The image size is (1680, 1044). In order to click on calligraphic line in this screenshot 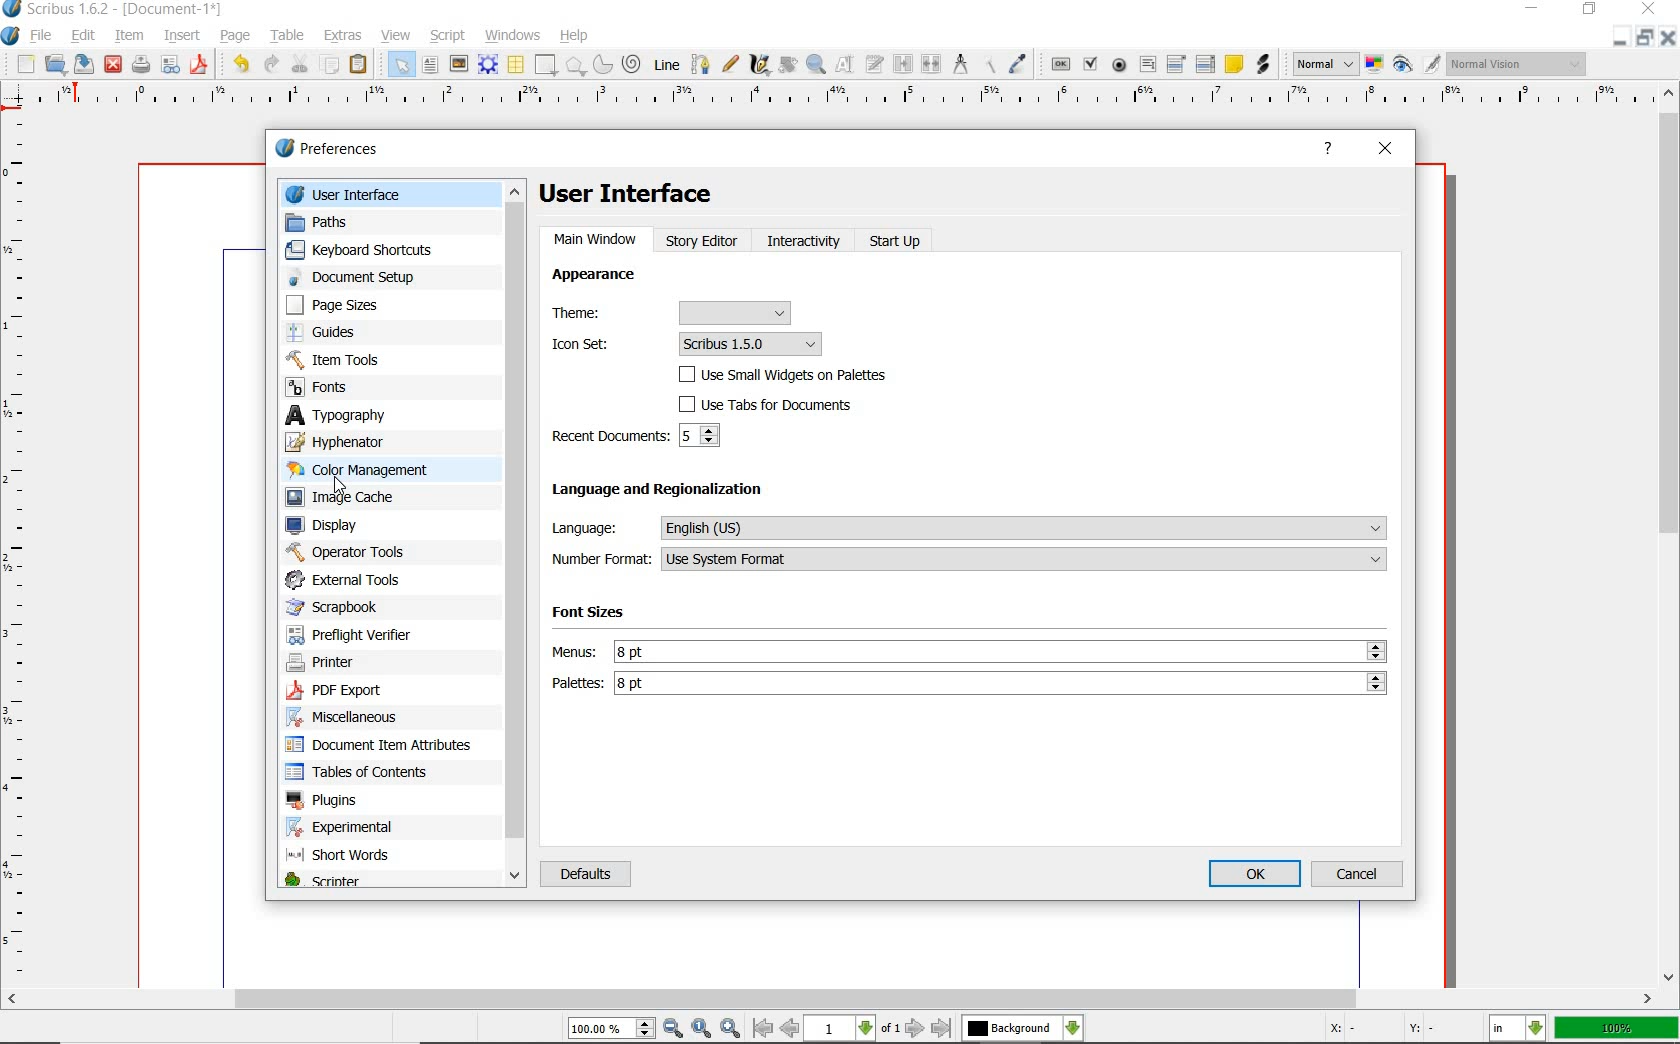, I will do `click(761, 67)`.